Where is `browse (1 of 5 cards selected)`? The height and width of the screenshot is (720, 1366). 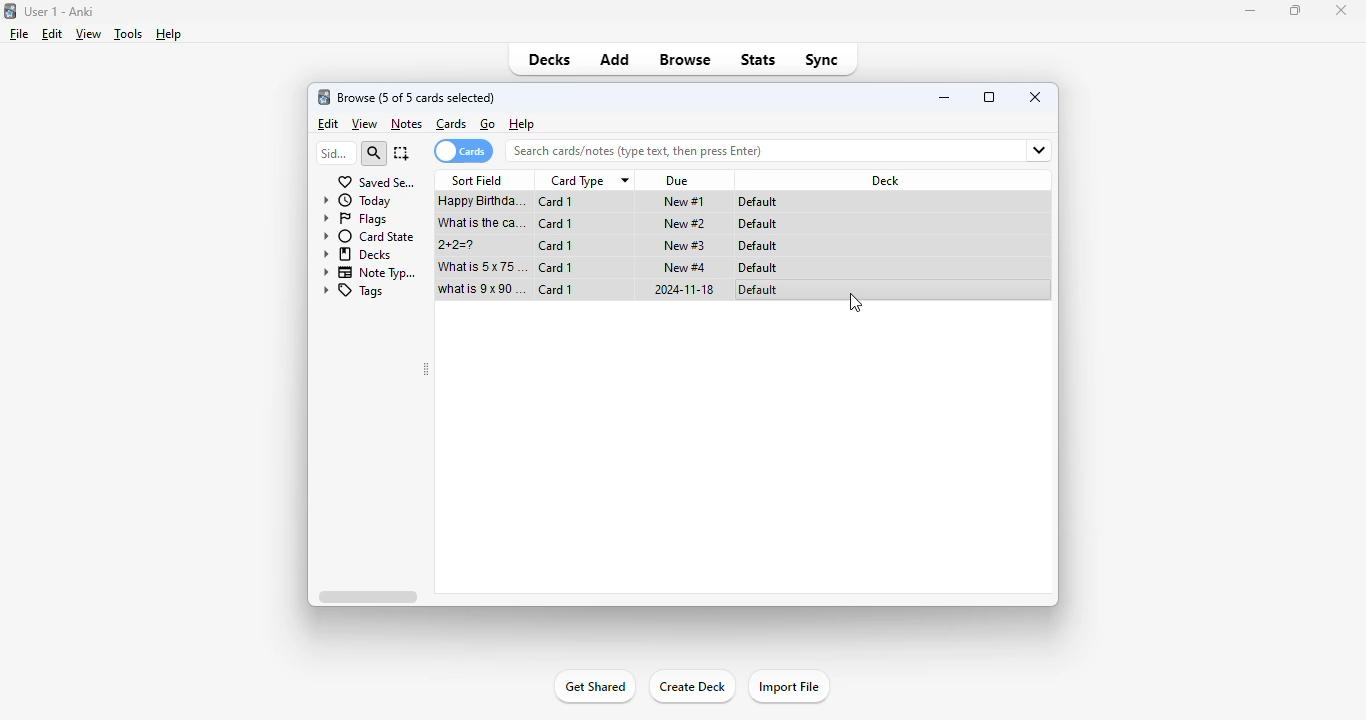 browse (1 of 5 cards selected) is located at coordinates (416, 98).